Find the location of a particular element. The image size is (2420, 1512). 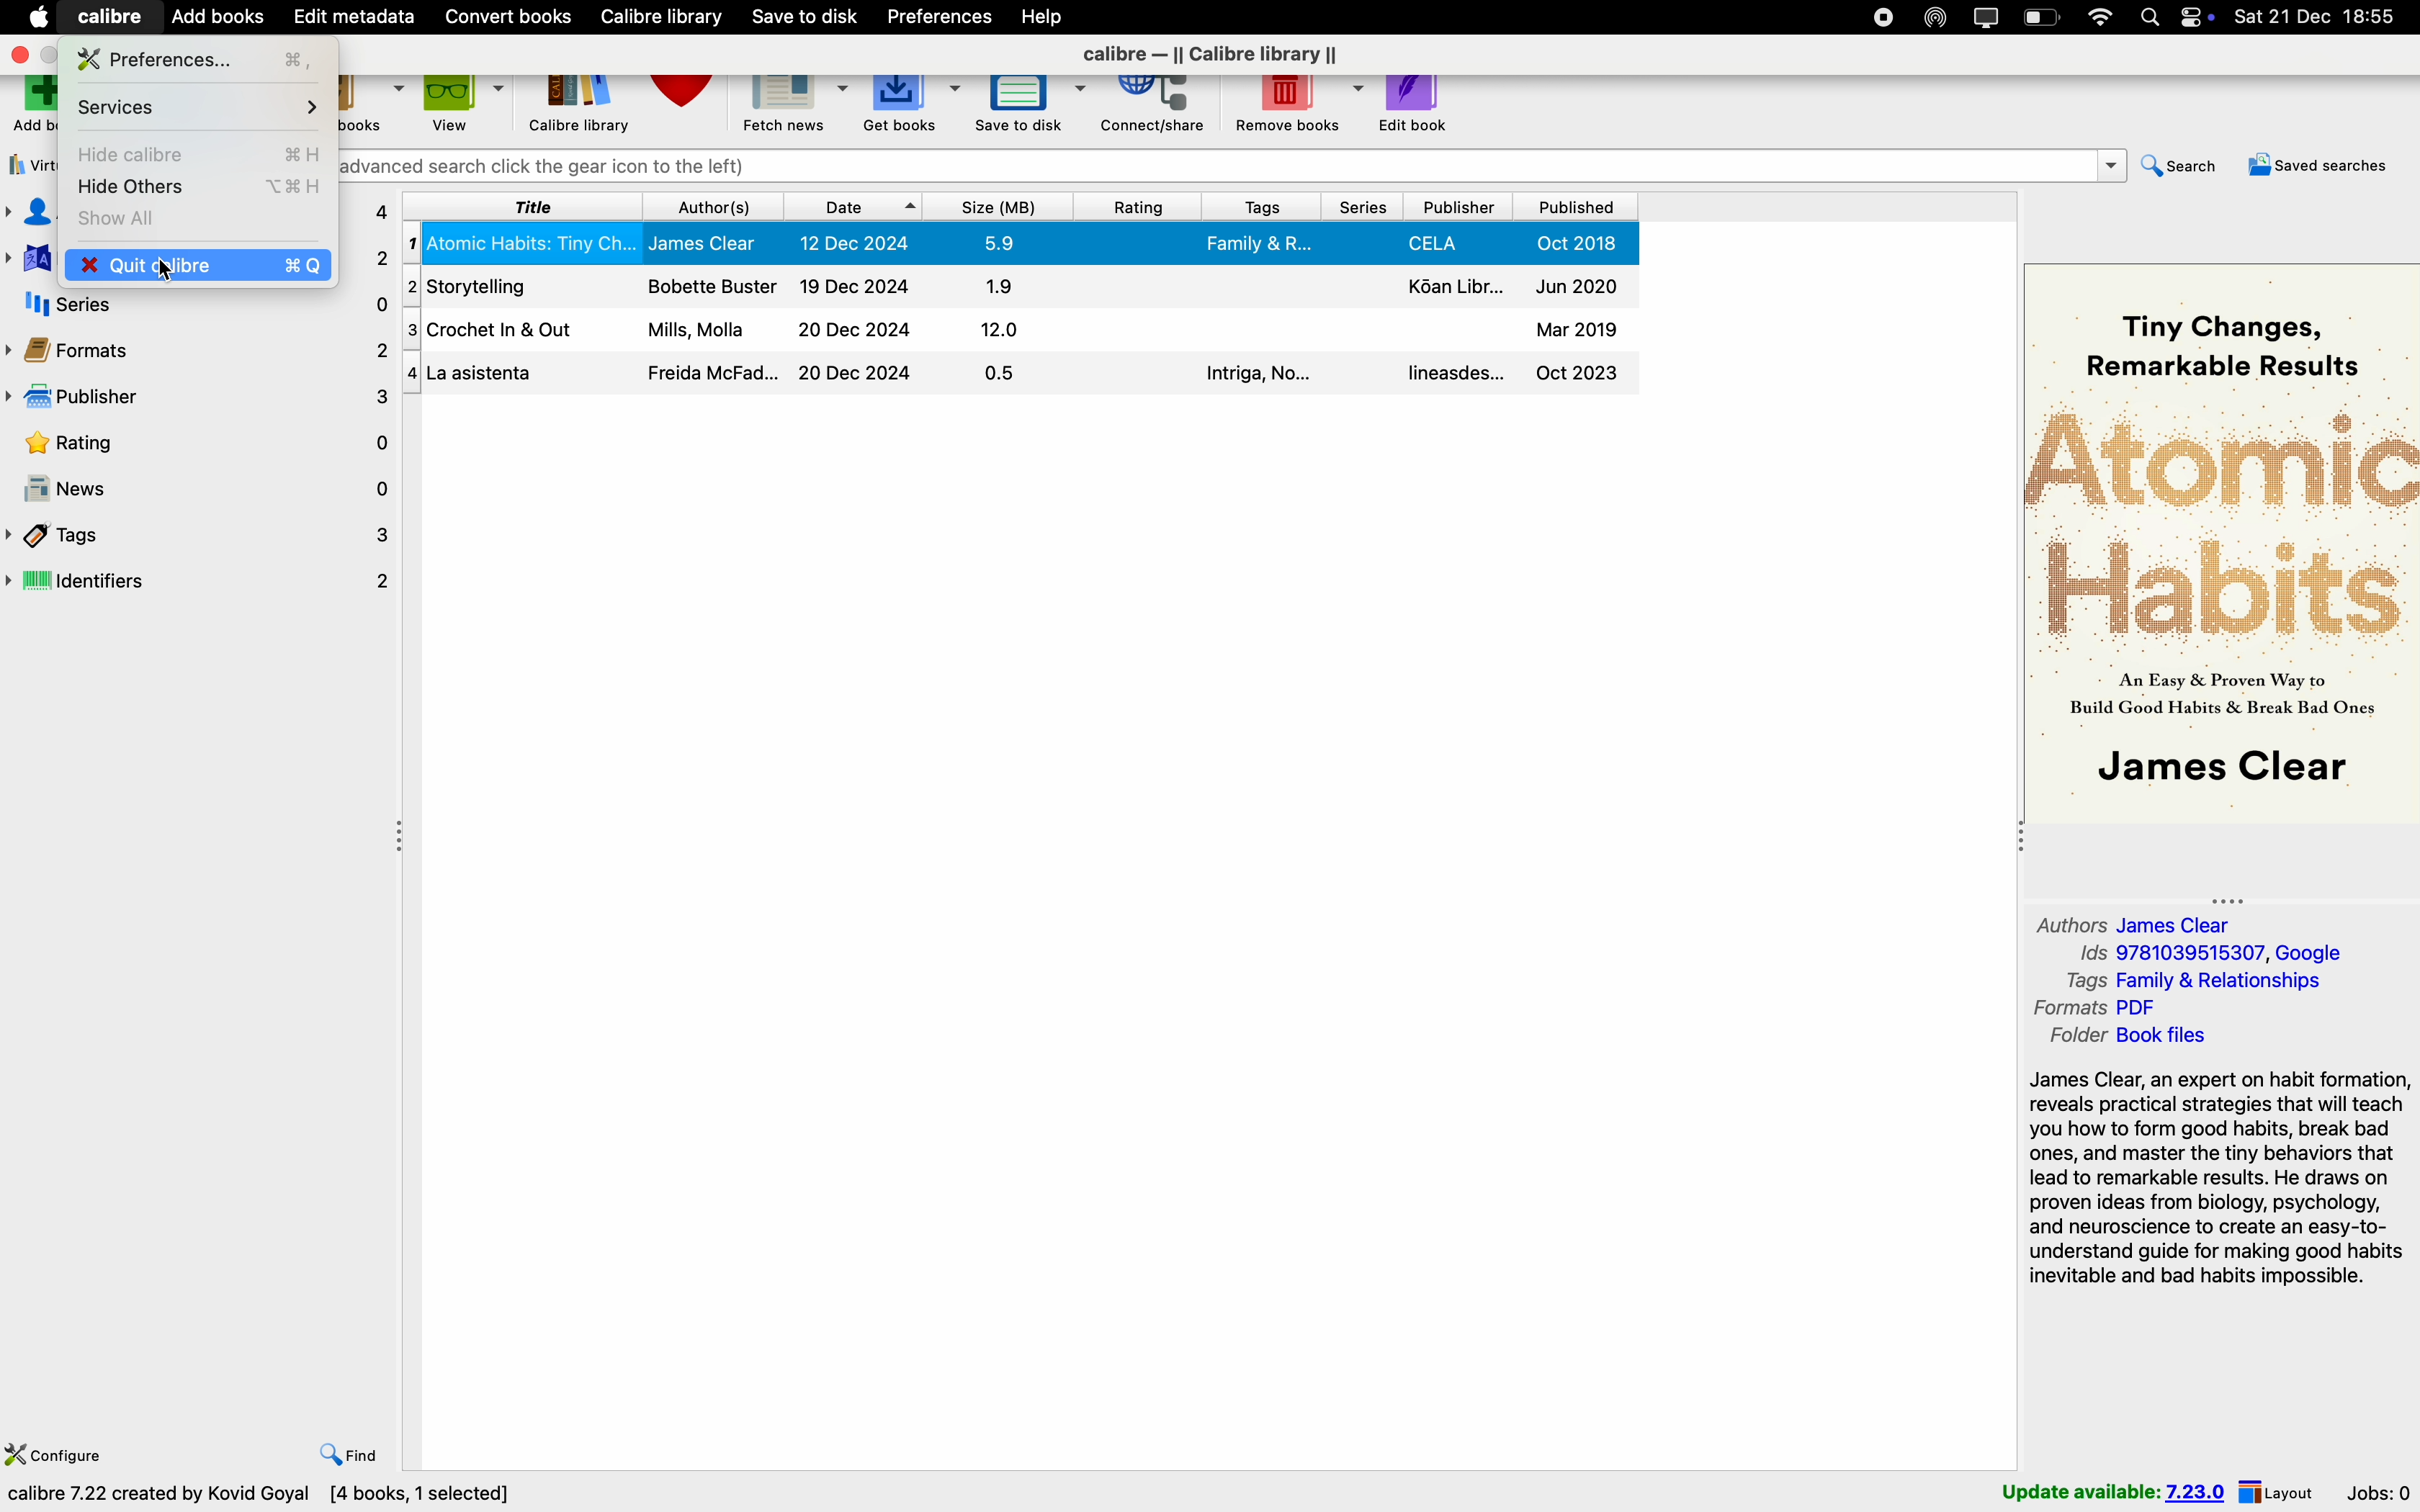

size is located at coordinates (1001, 208).